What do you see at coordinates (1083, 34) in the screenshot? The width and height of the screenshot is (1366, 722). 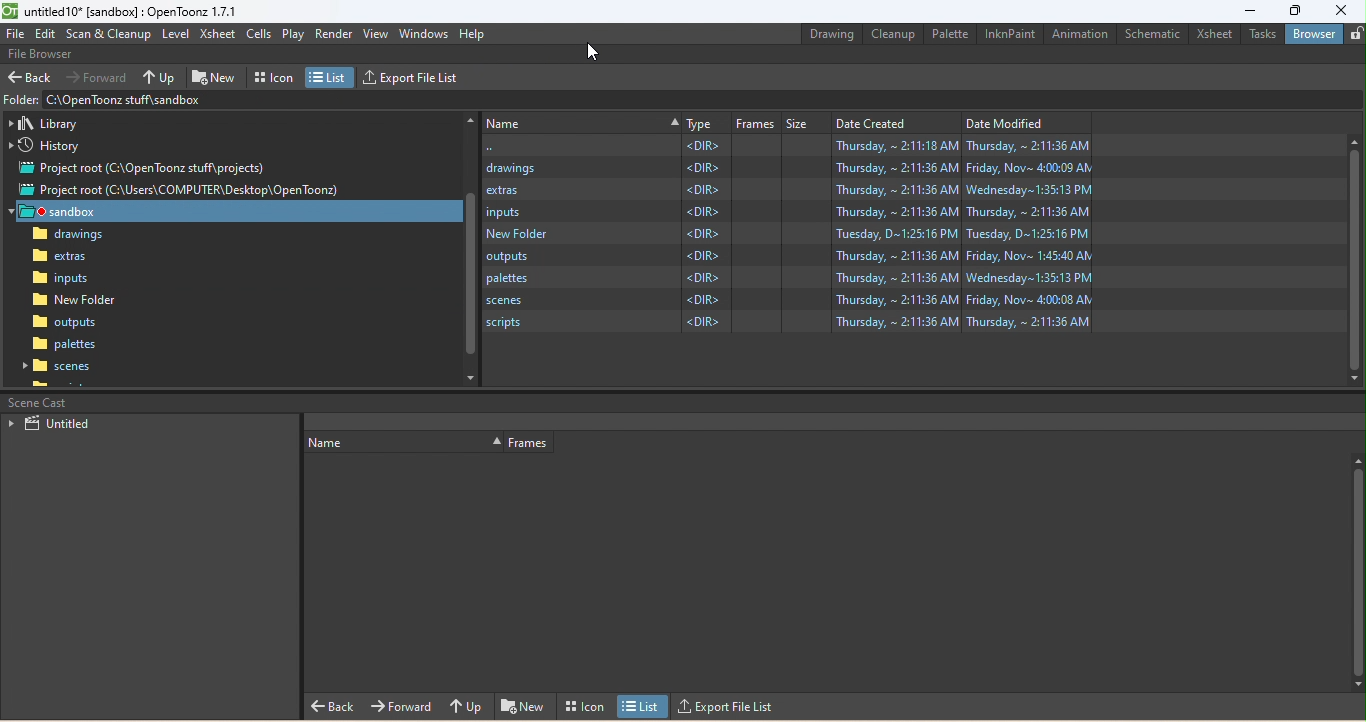 I see `Animation` at bounding box center [1083, 34].